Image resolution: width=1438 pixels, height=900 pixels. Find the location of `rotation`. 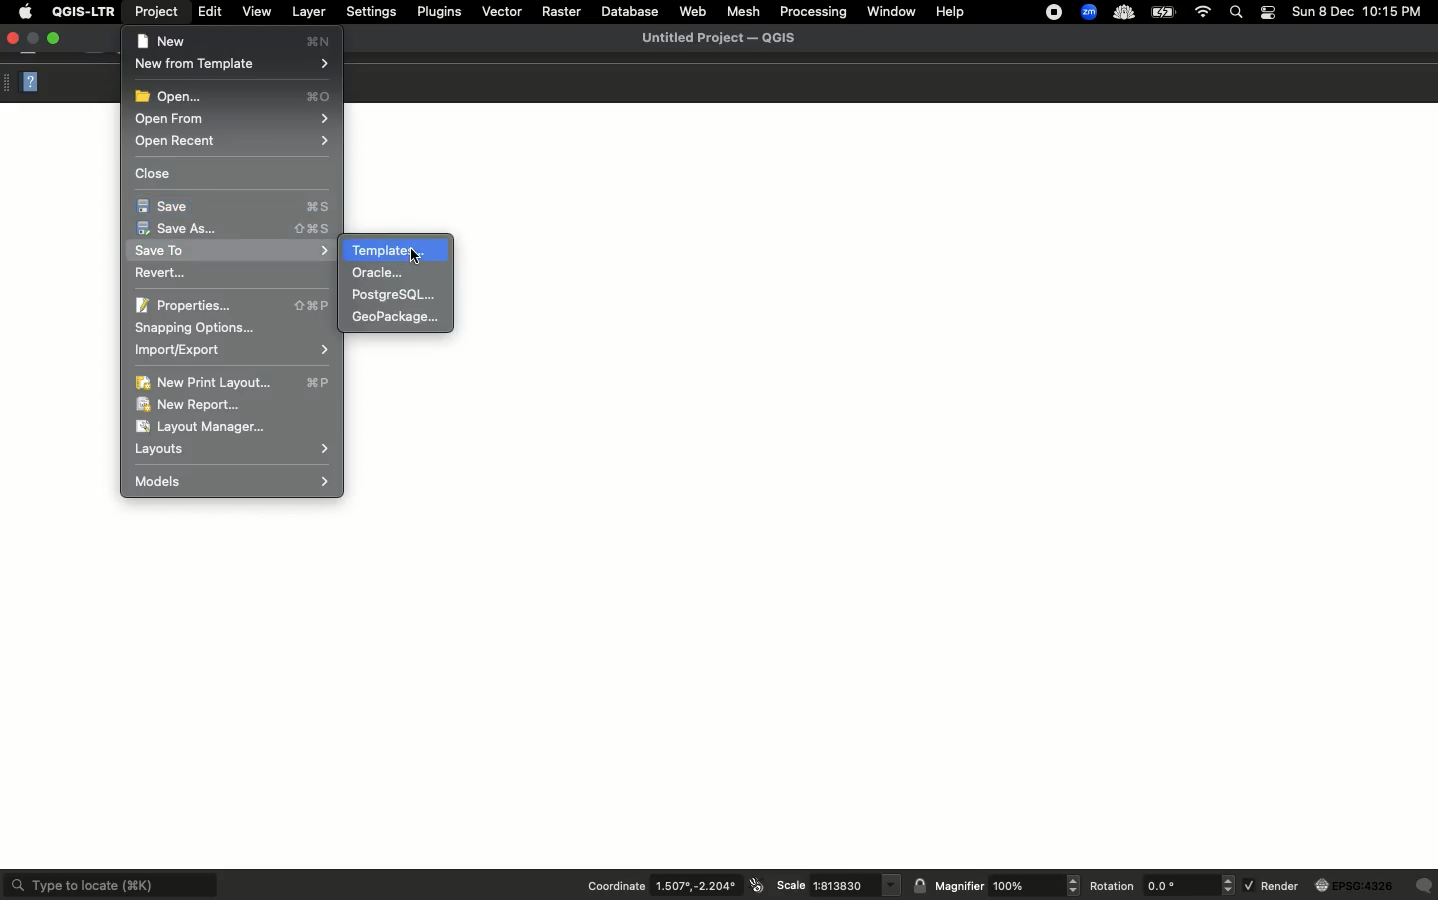

rotation is located at coordinates (1191, 885).